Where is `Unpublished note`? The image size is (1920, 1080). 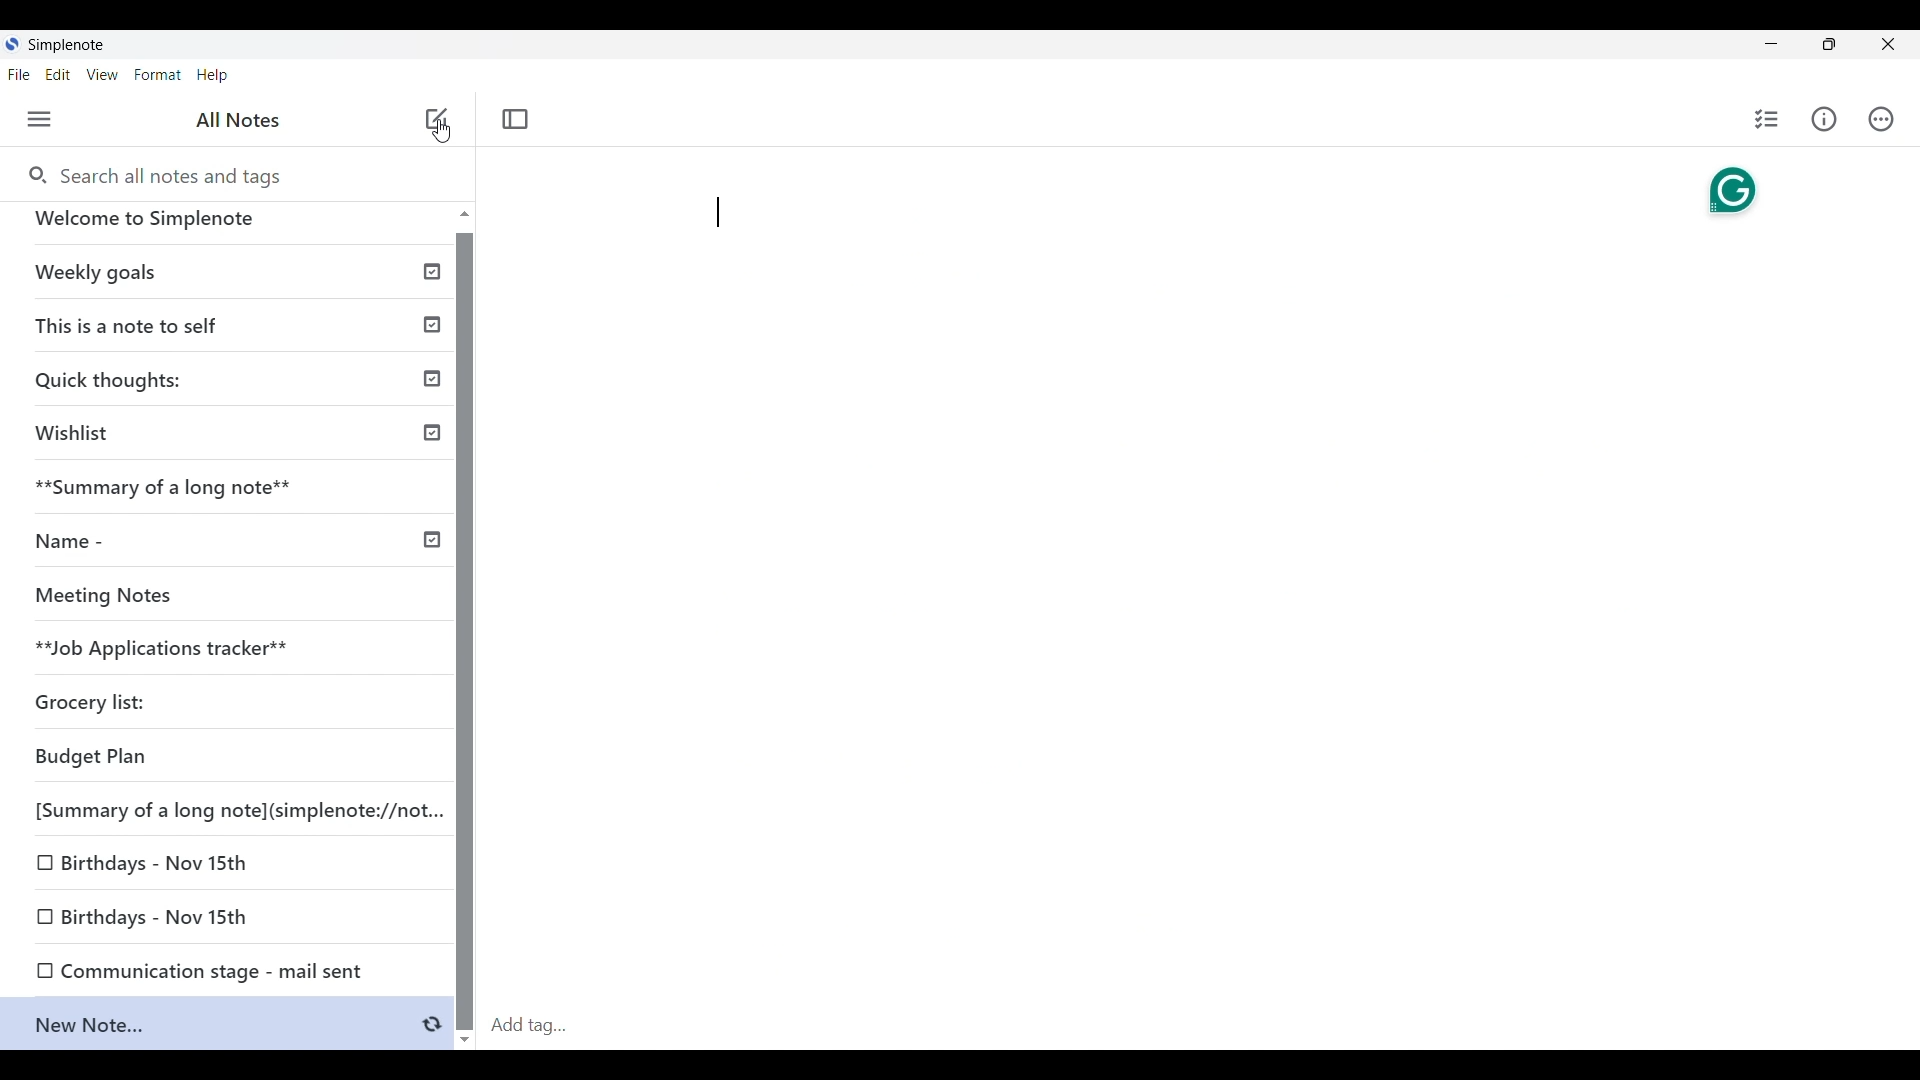
Unpublished note is located at coordinates (160, 866).